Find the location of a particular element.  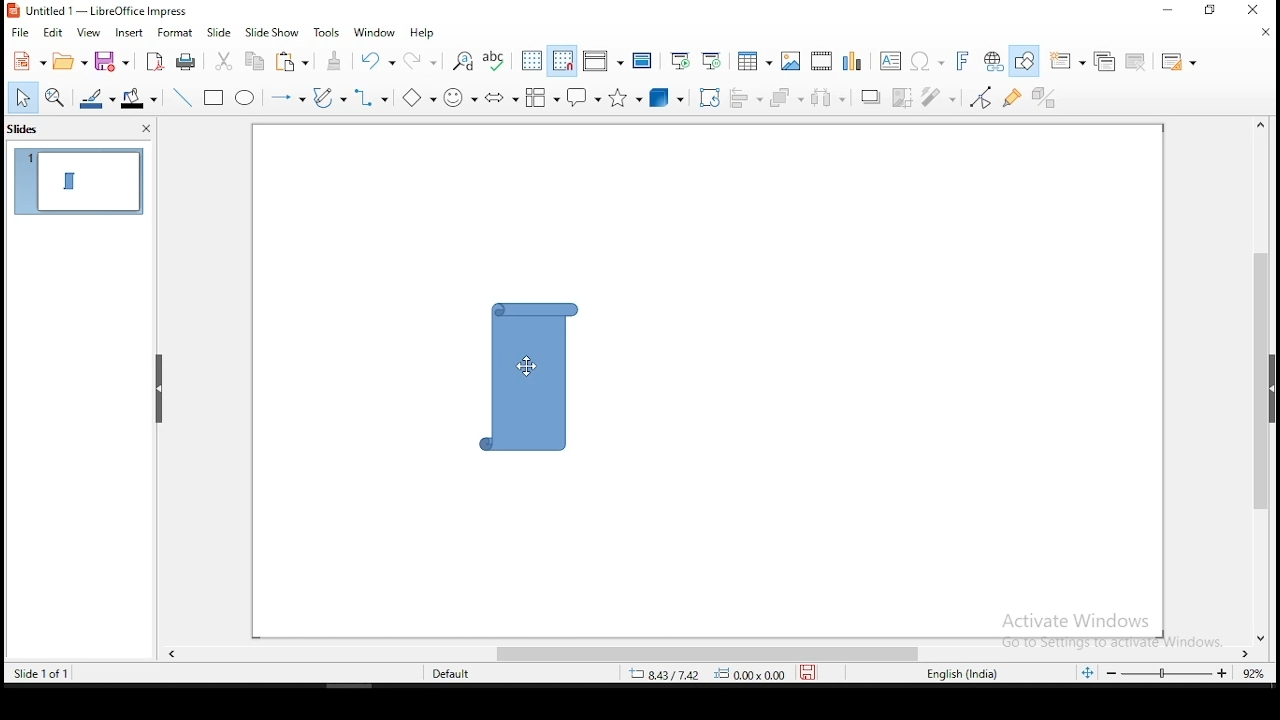

duplicate slide is located at coordinates (1106, 59).